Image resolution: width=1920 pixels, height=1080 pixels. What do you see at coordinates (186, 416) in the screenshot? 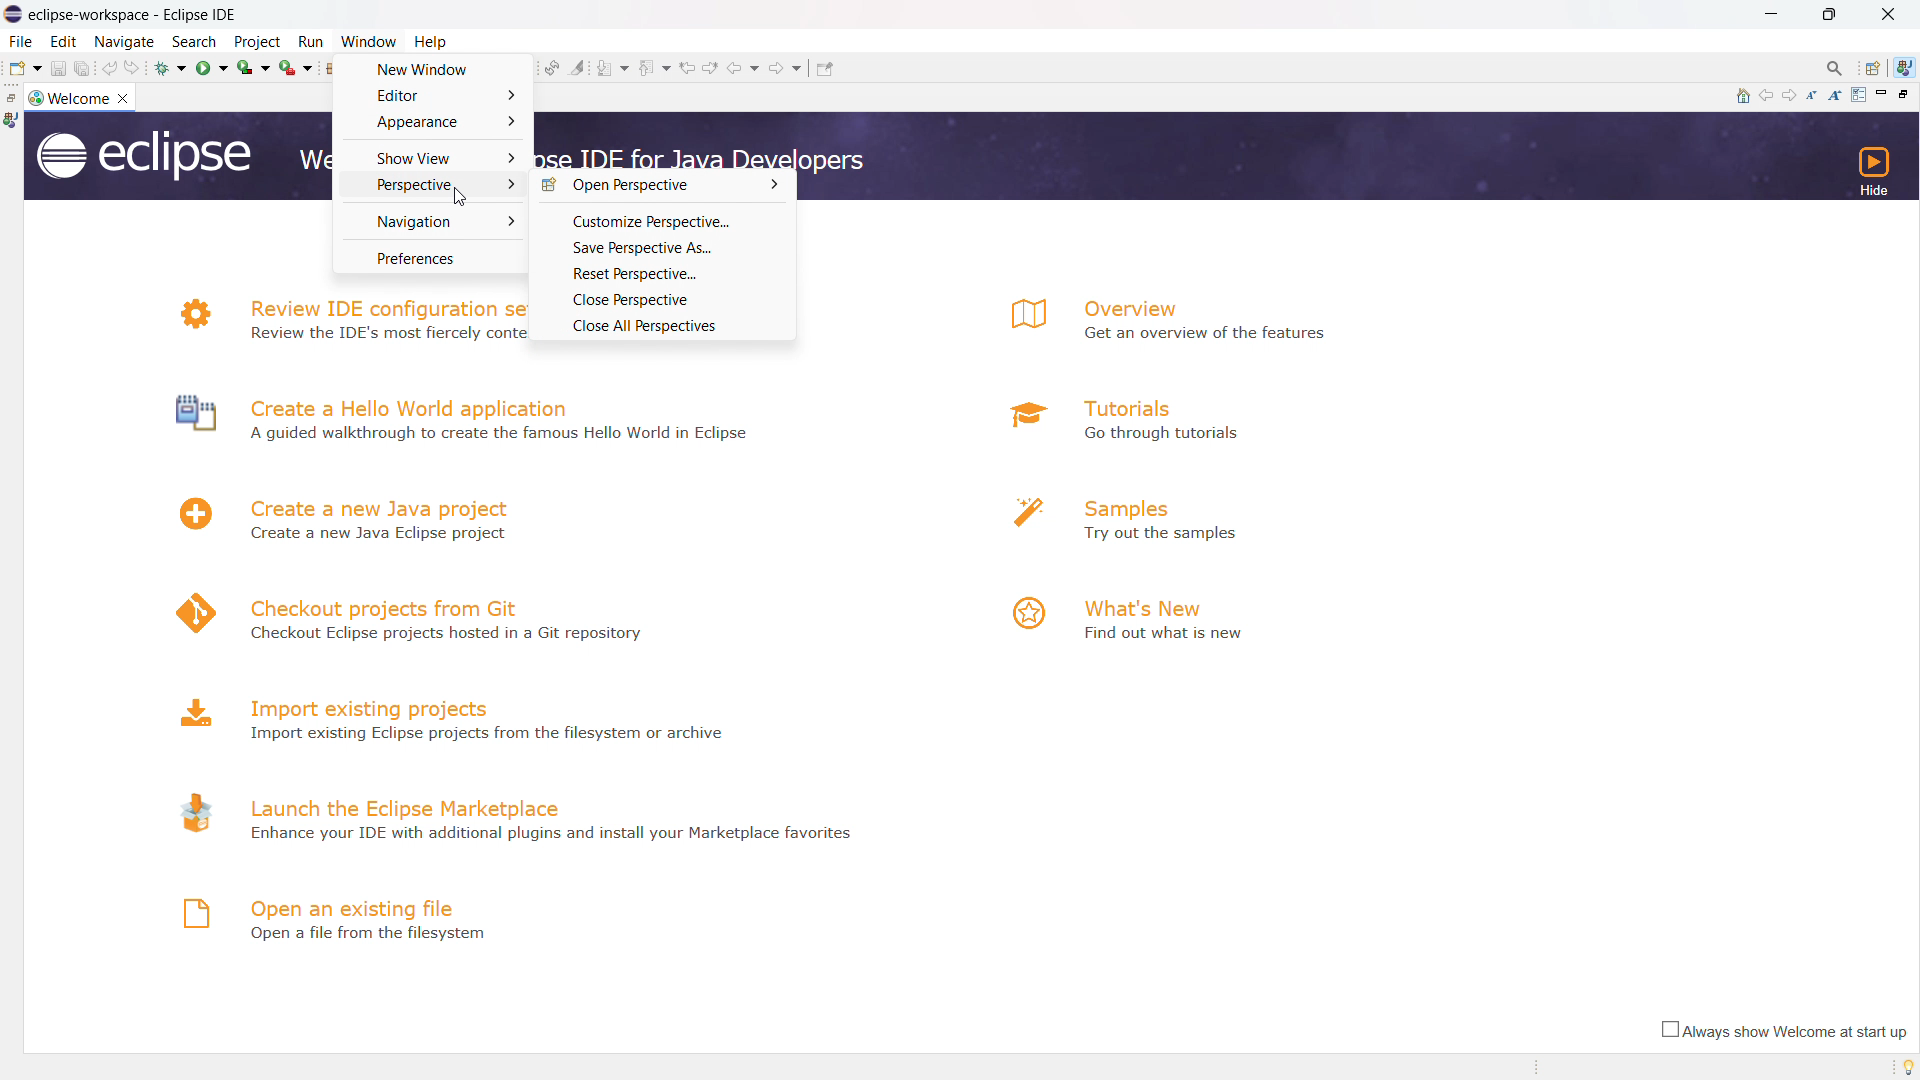
I see `logo` at bounding box center [186, 416].